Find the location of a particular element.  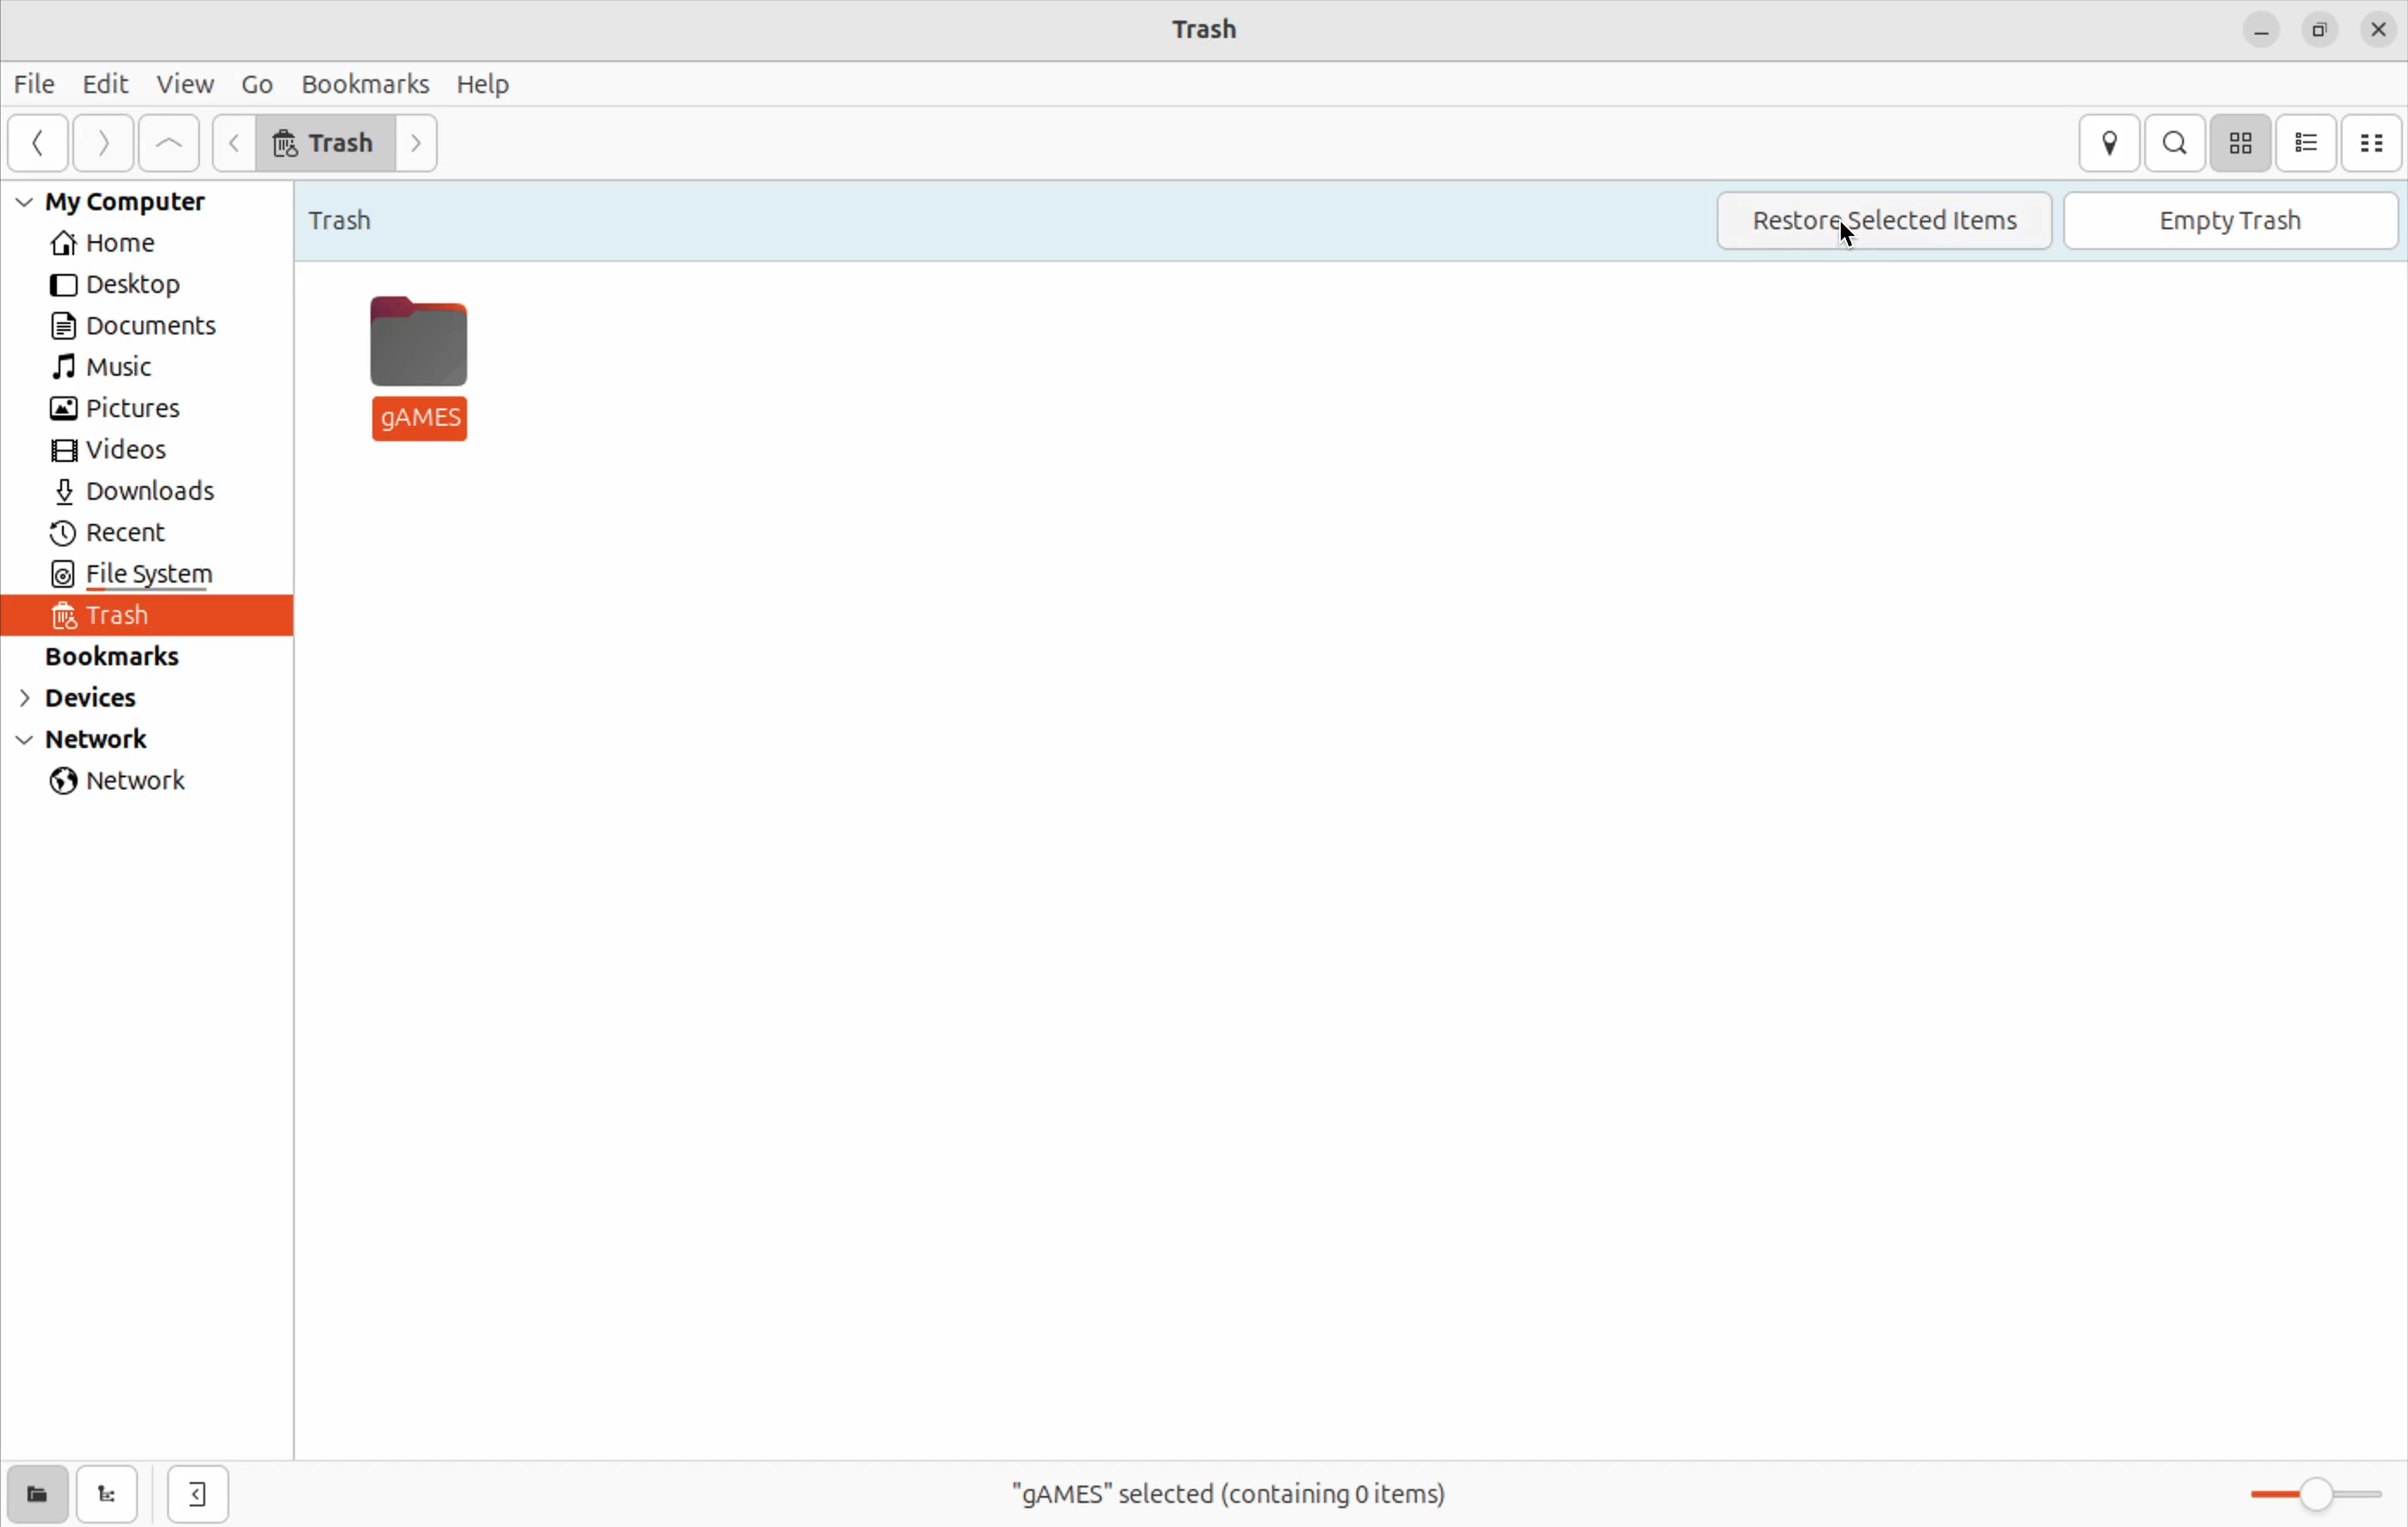

help is located at coordinates (485, 83).